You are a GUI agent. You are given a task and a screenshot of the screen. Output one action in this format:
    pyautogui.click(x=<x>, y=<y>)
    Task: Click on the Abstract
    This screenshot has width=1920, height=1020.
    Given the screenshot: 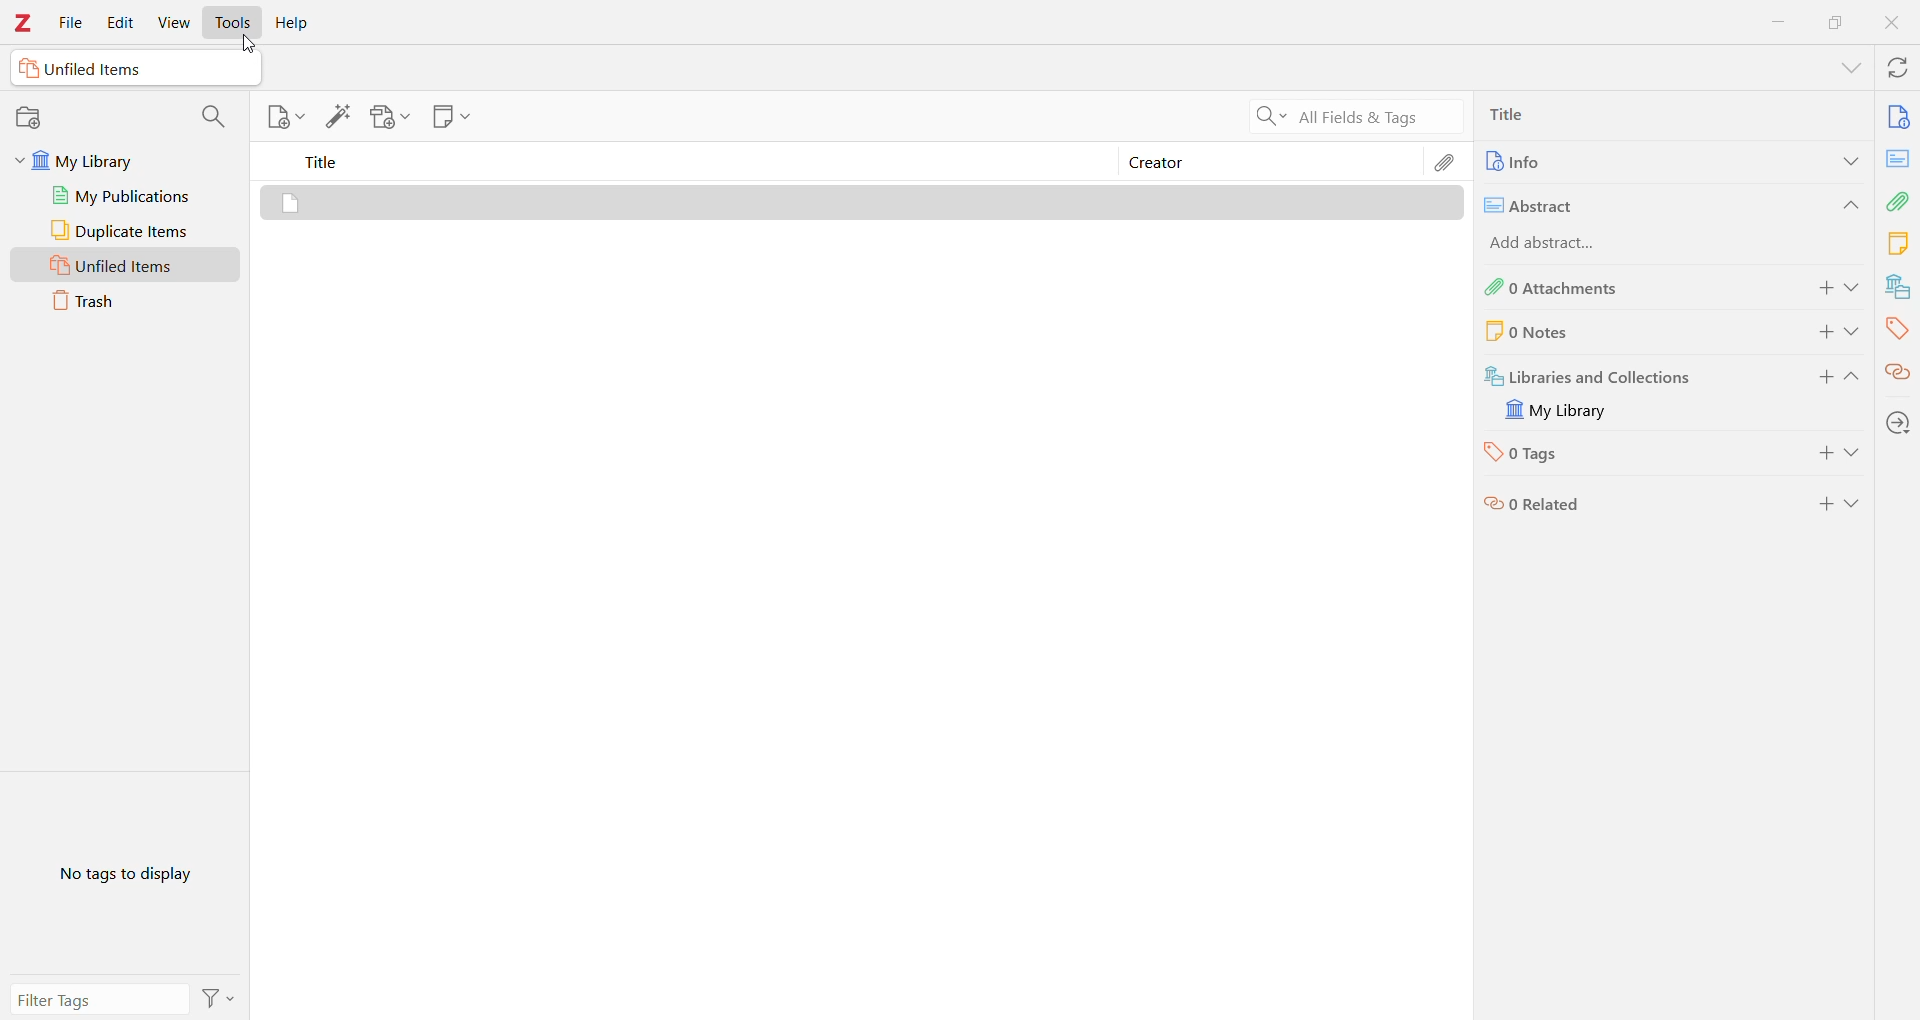 What is the action you would take?
    pyautogui.click(x=1646, y=207)
    